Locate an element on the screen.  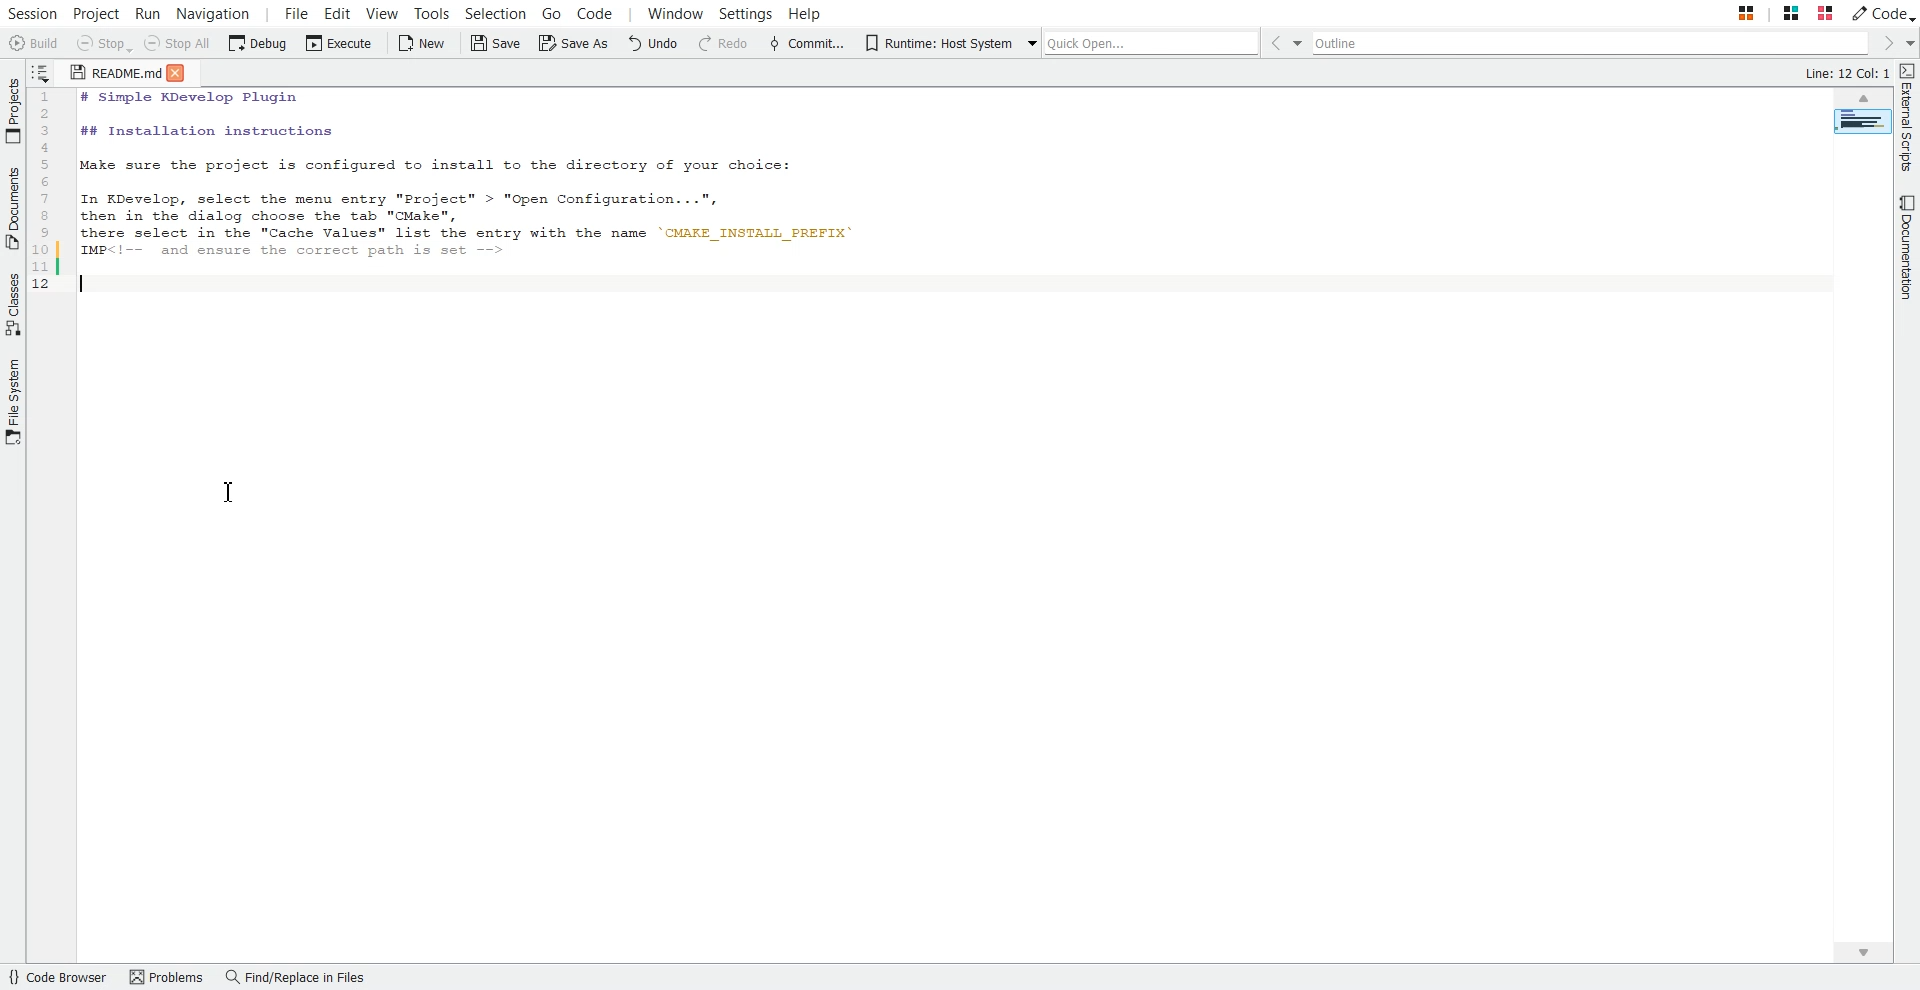
External Scripts is located at coordinates (1908, 118).